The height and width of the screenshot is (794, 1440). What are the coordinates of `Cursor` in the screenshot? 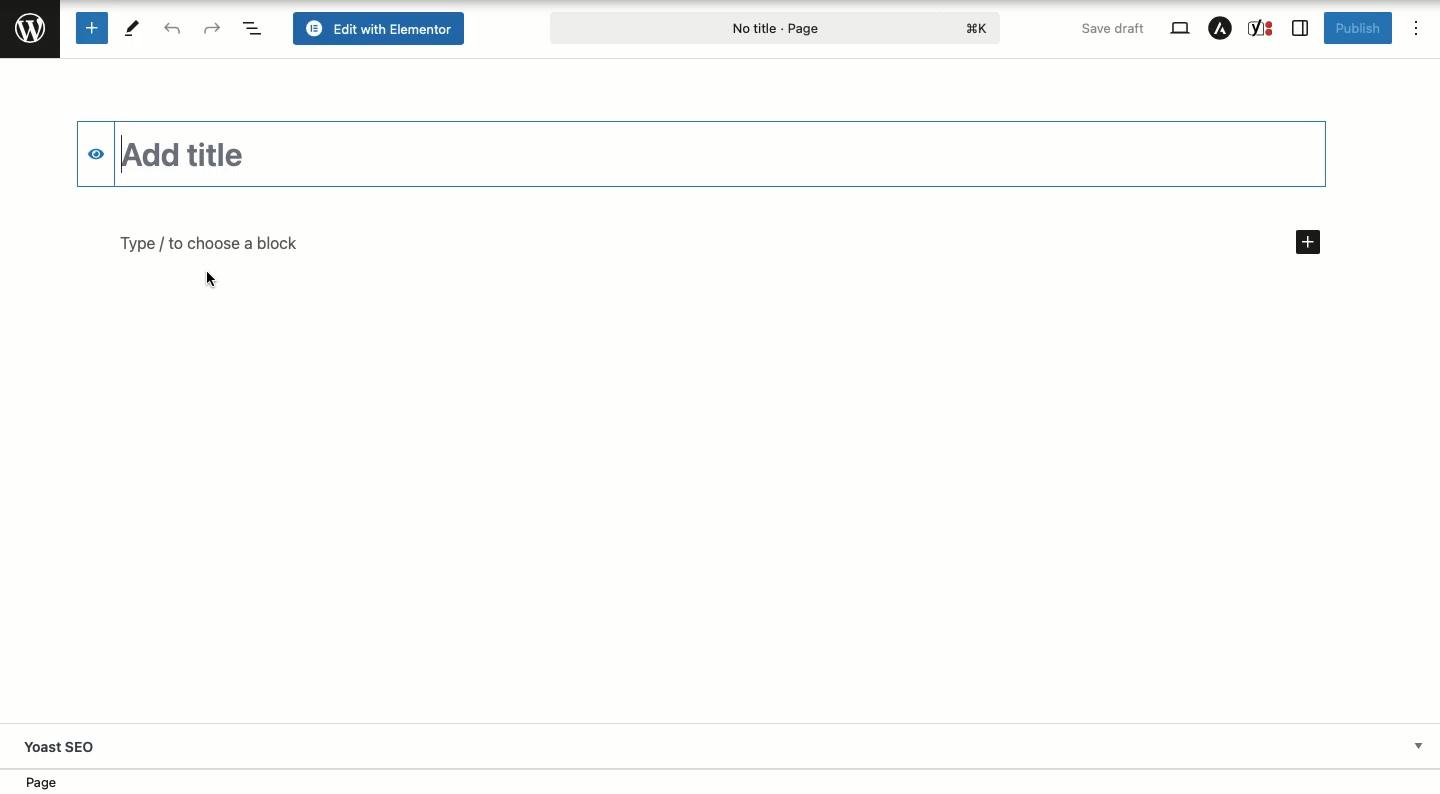 It's located at (211, 282).